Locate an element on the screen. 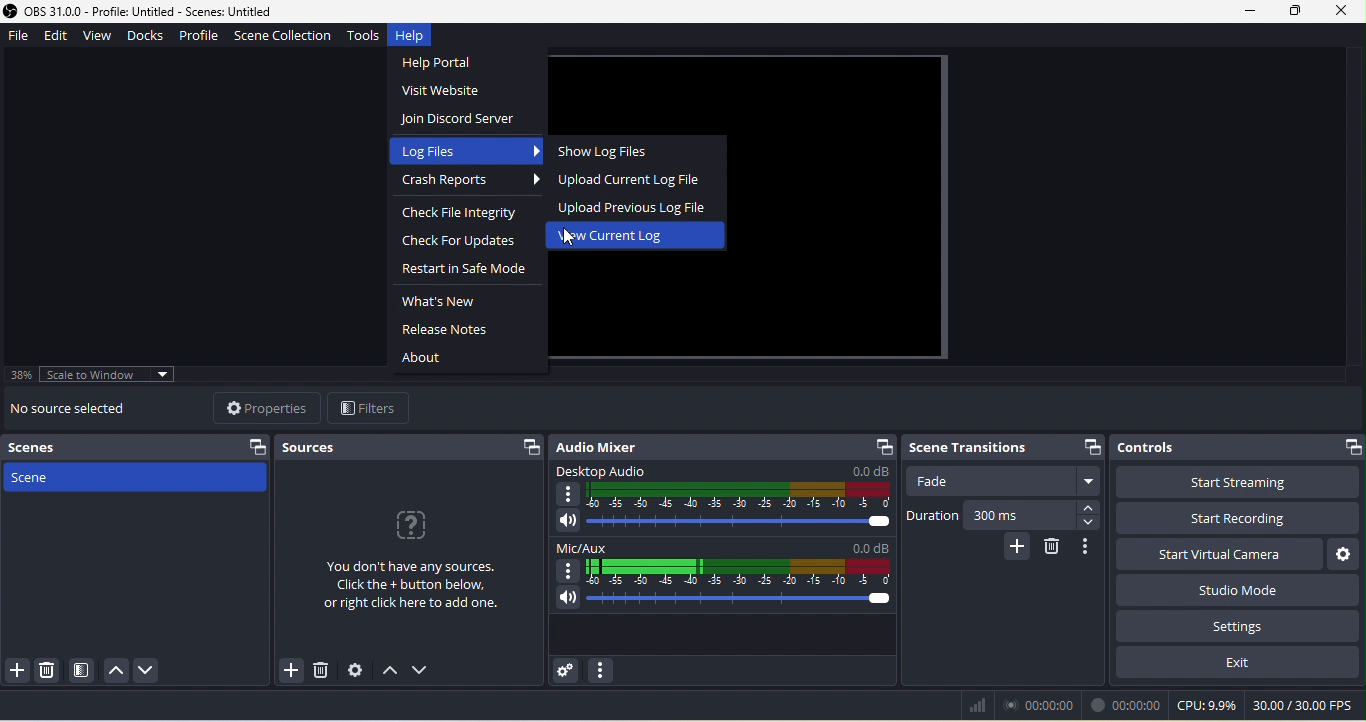 The height and width of the screenshot is (722, 1366). tools is located at coordinates (364, 38).